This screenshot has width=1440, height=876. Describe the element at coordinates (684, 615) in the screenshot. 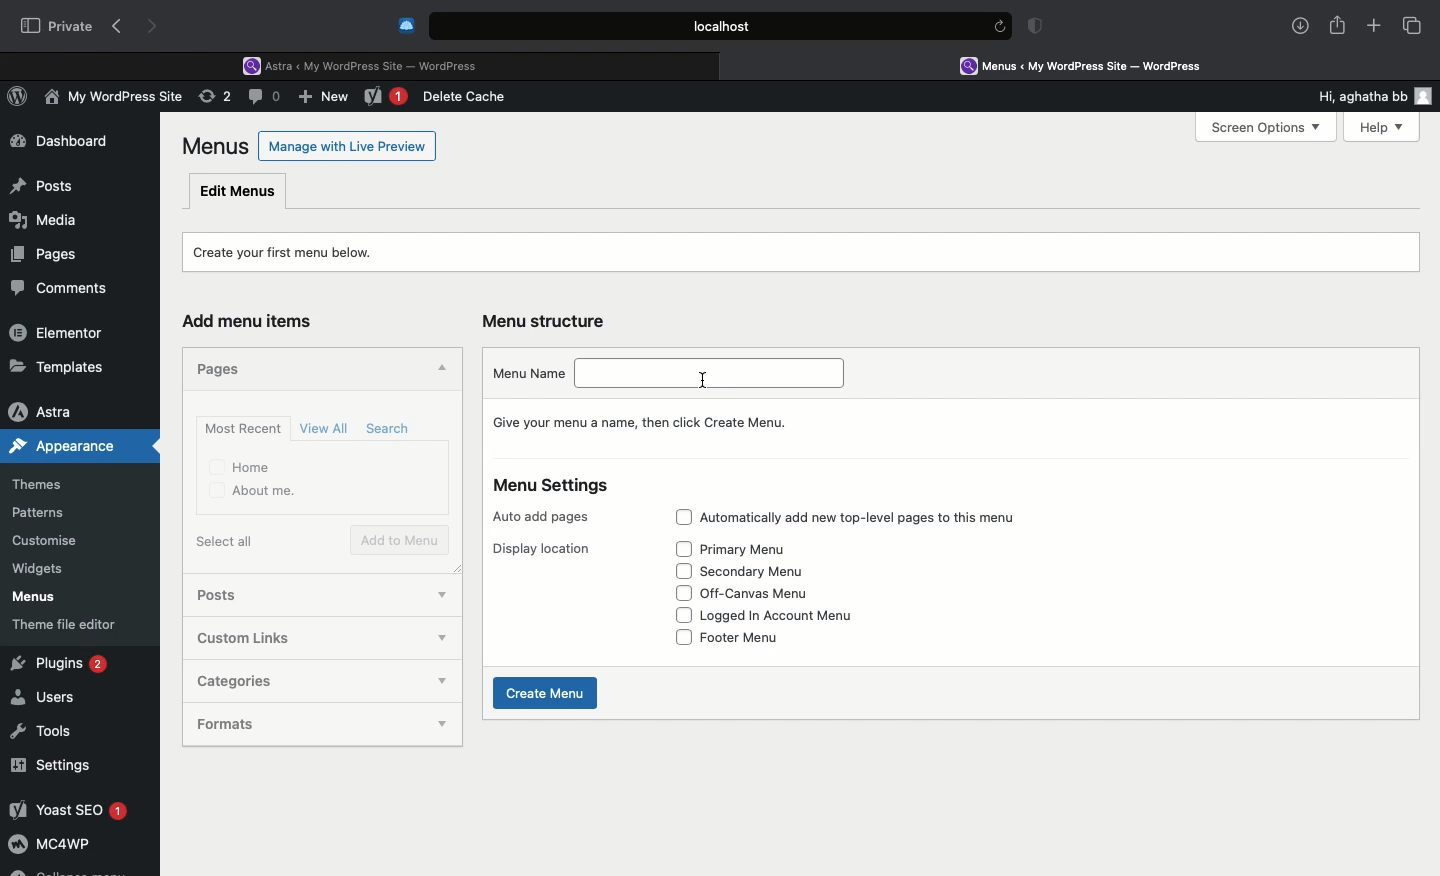

I see `Check box` at that location.